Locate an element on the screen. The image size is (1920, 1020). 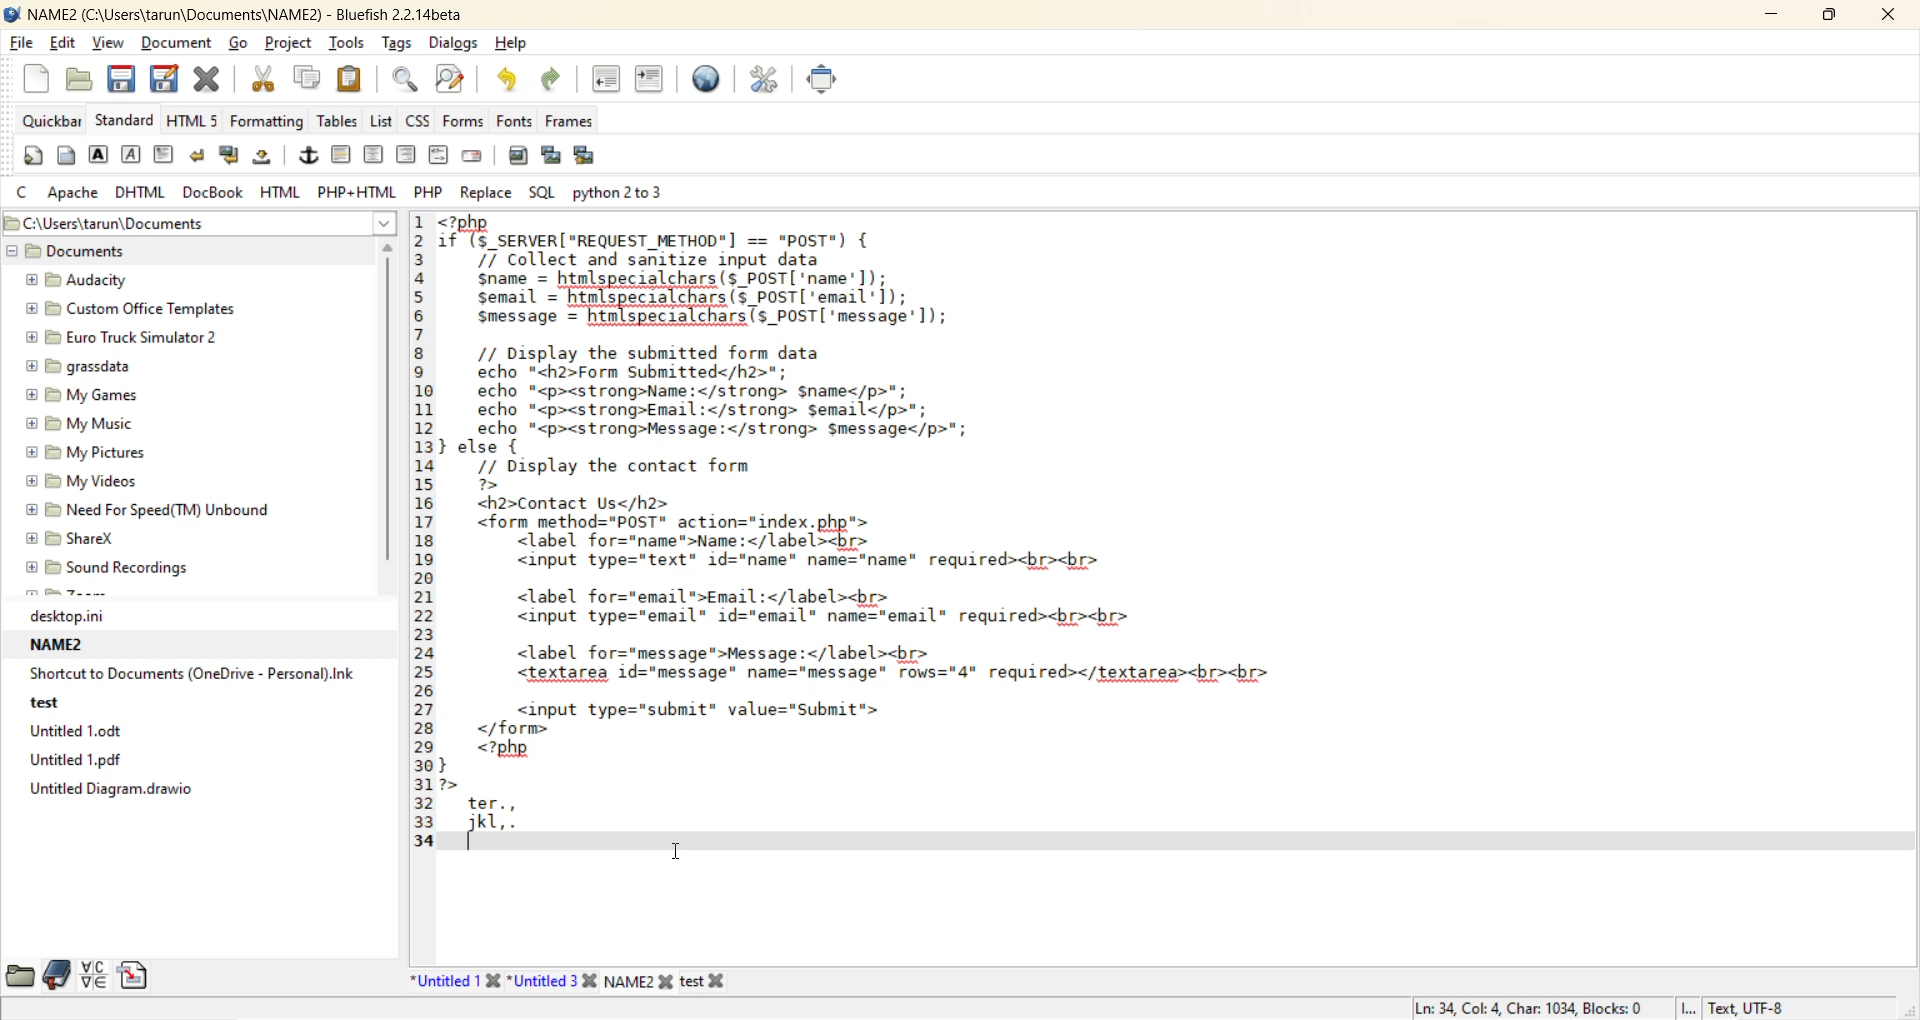
 grassdata is located at coordinates (79, 368).